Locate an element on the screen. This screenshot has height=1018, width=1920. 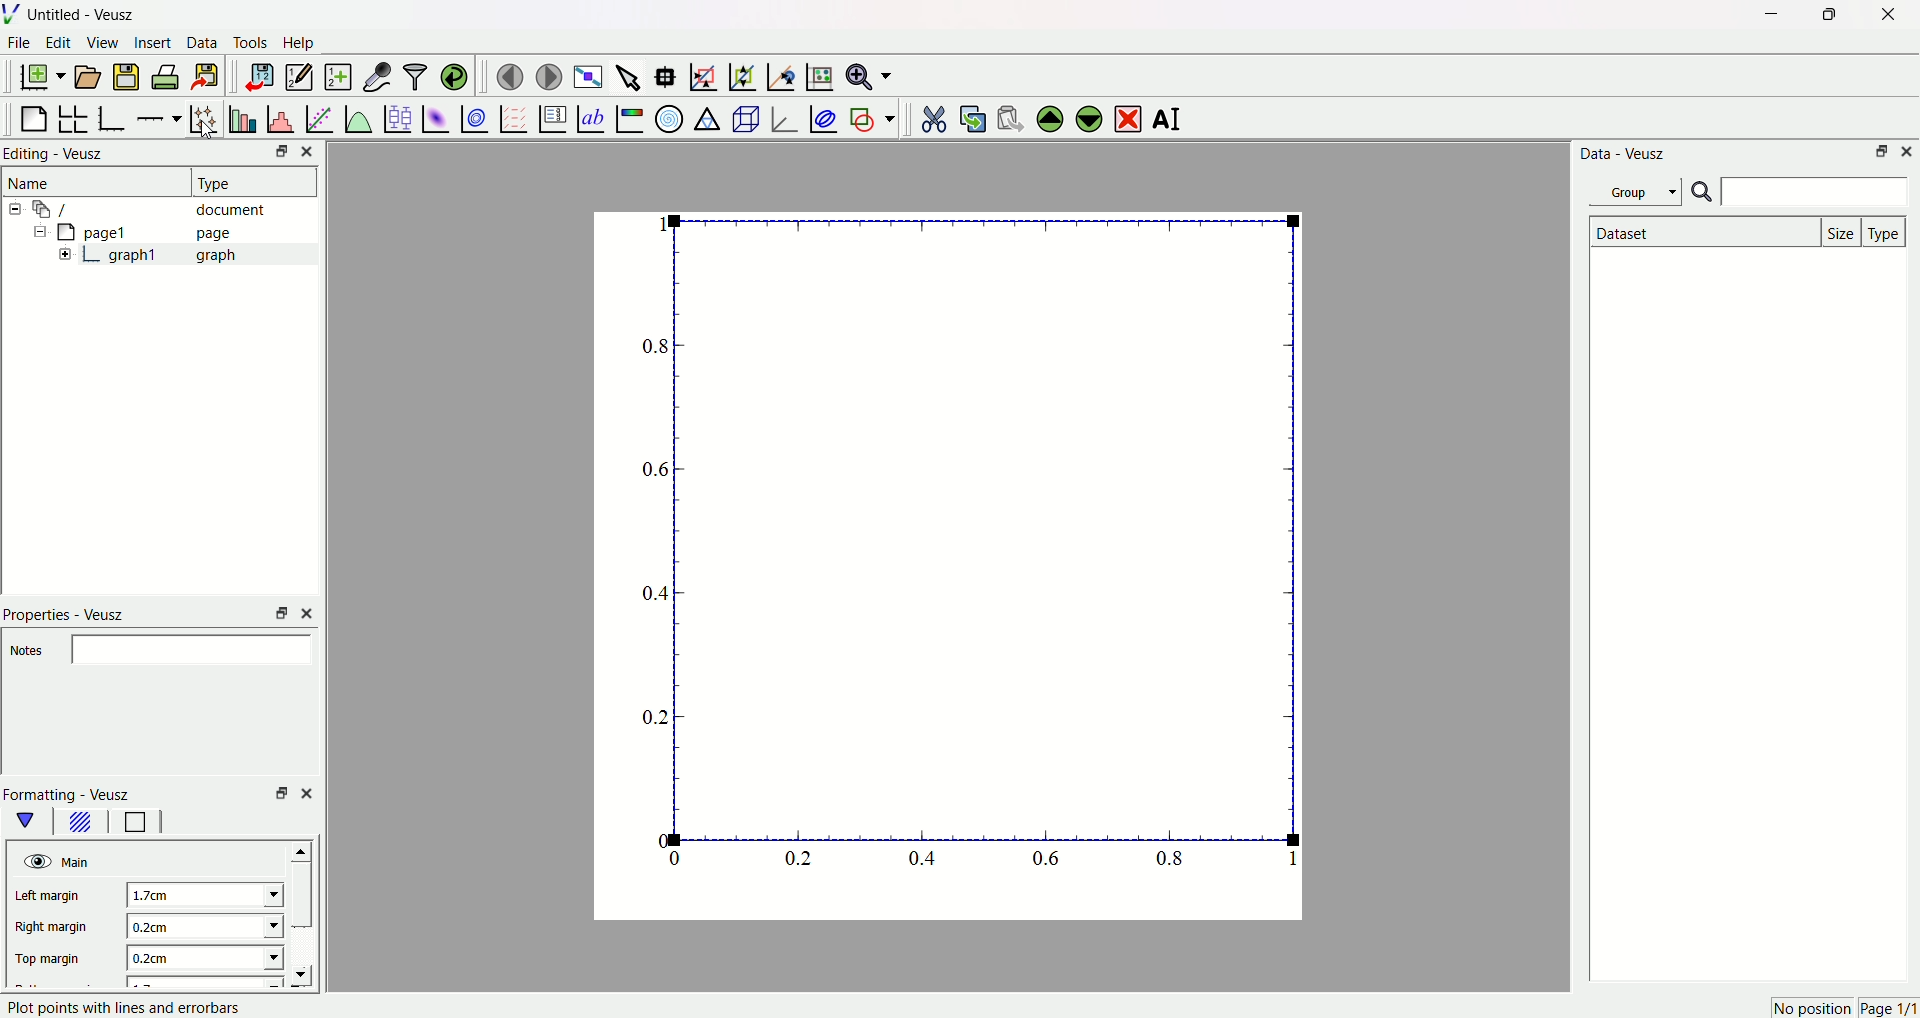
recenter the graph axes is located at coordinates (777, 72).